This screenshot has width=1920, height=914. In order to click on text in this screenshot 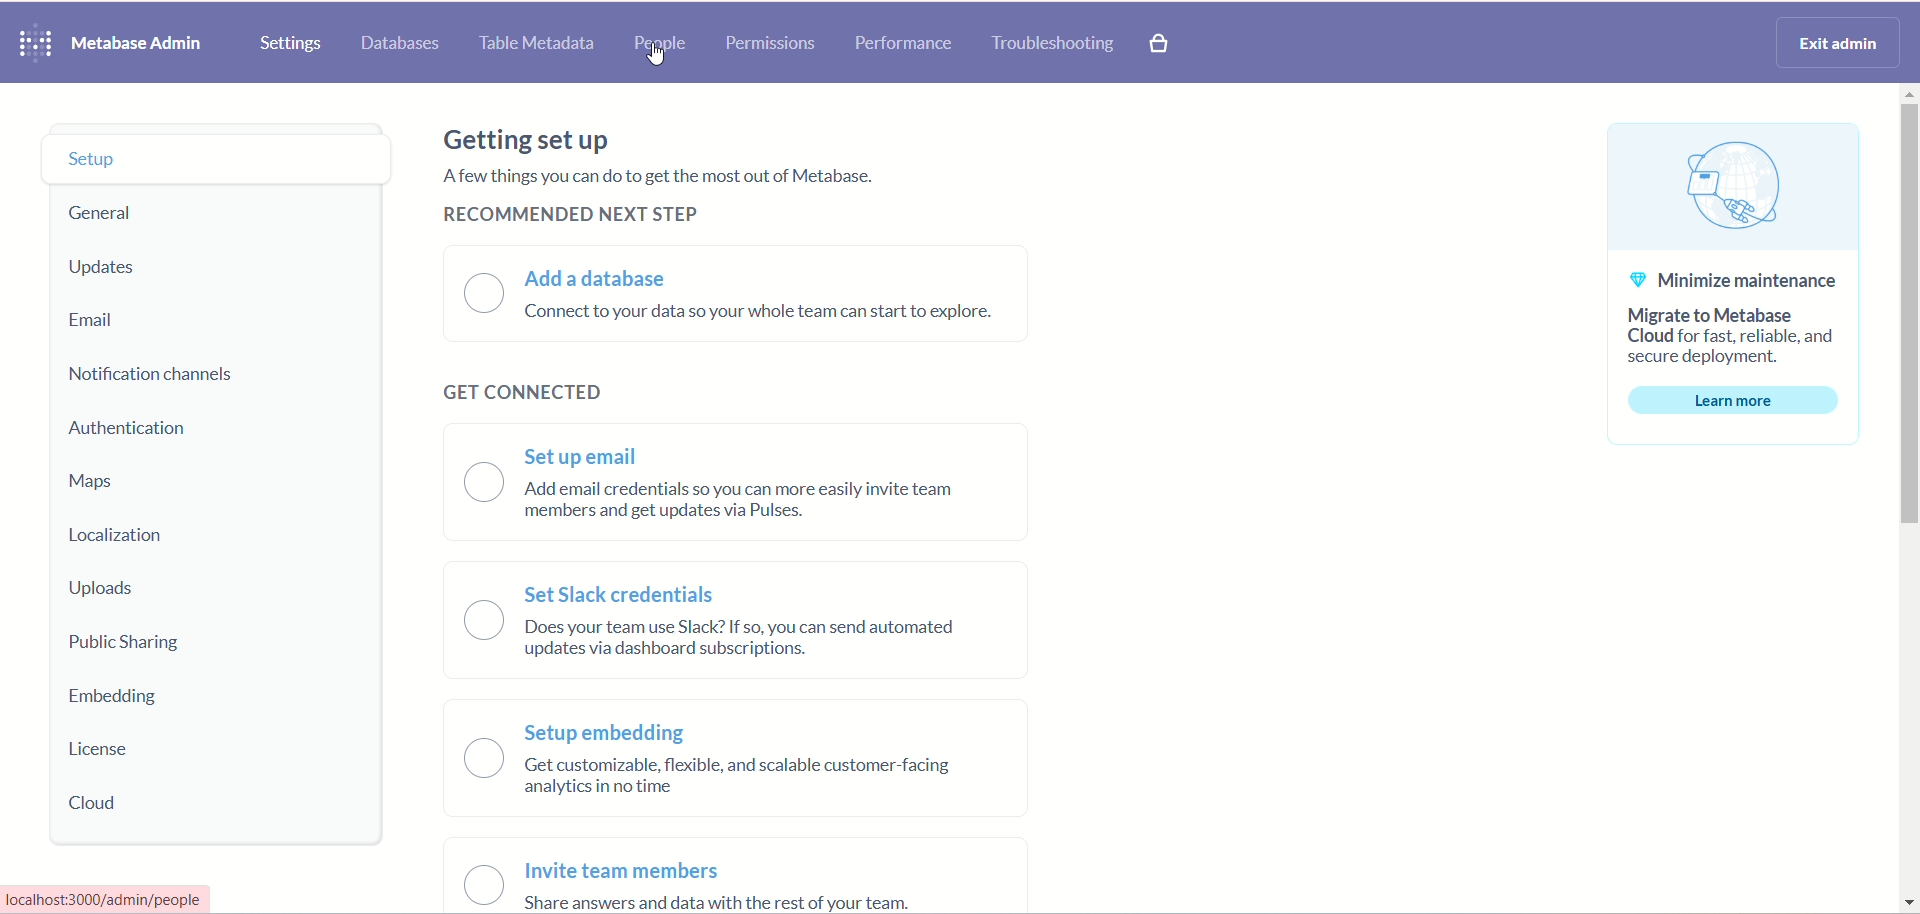, I will do `click(765, 315)`.